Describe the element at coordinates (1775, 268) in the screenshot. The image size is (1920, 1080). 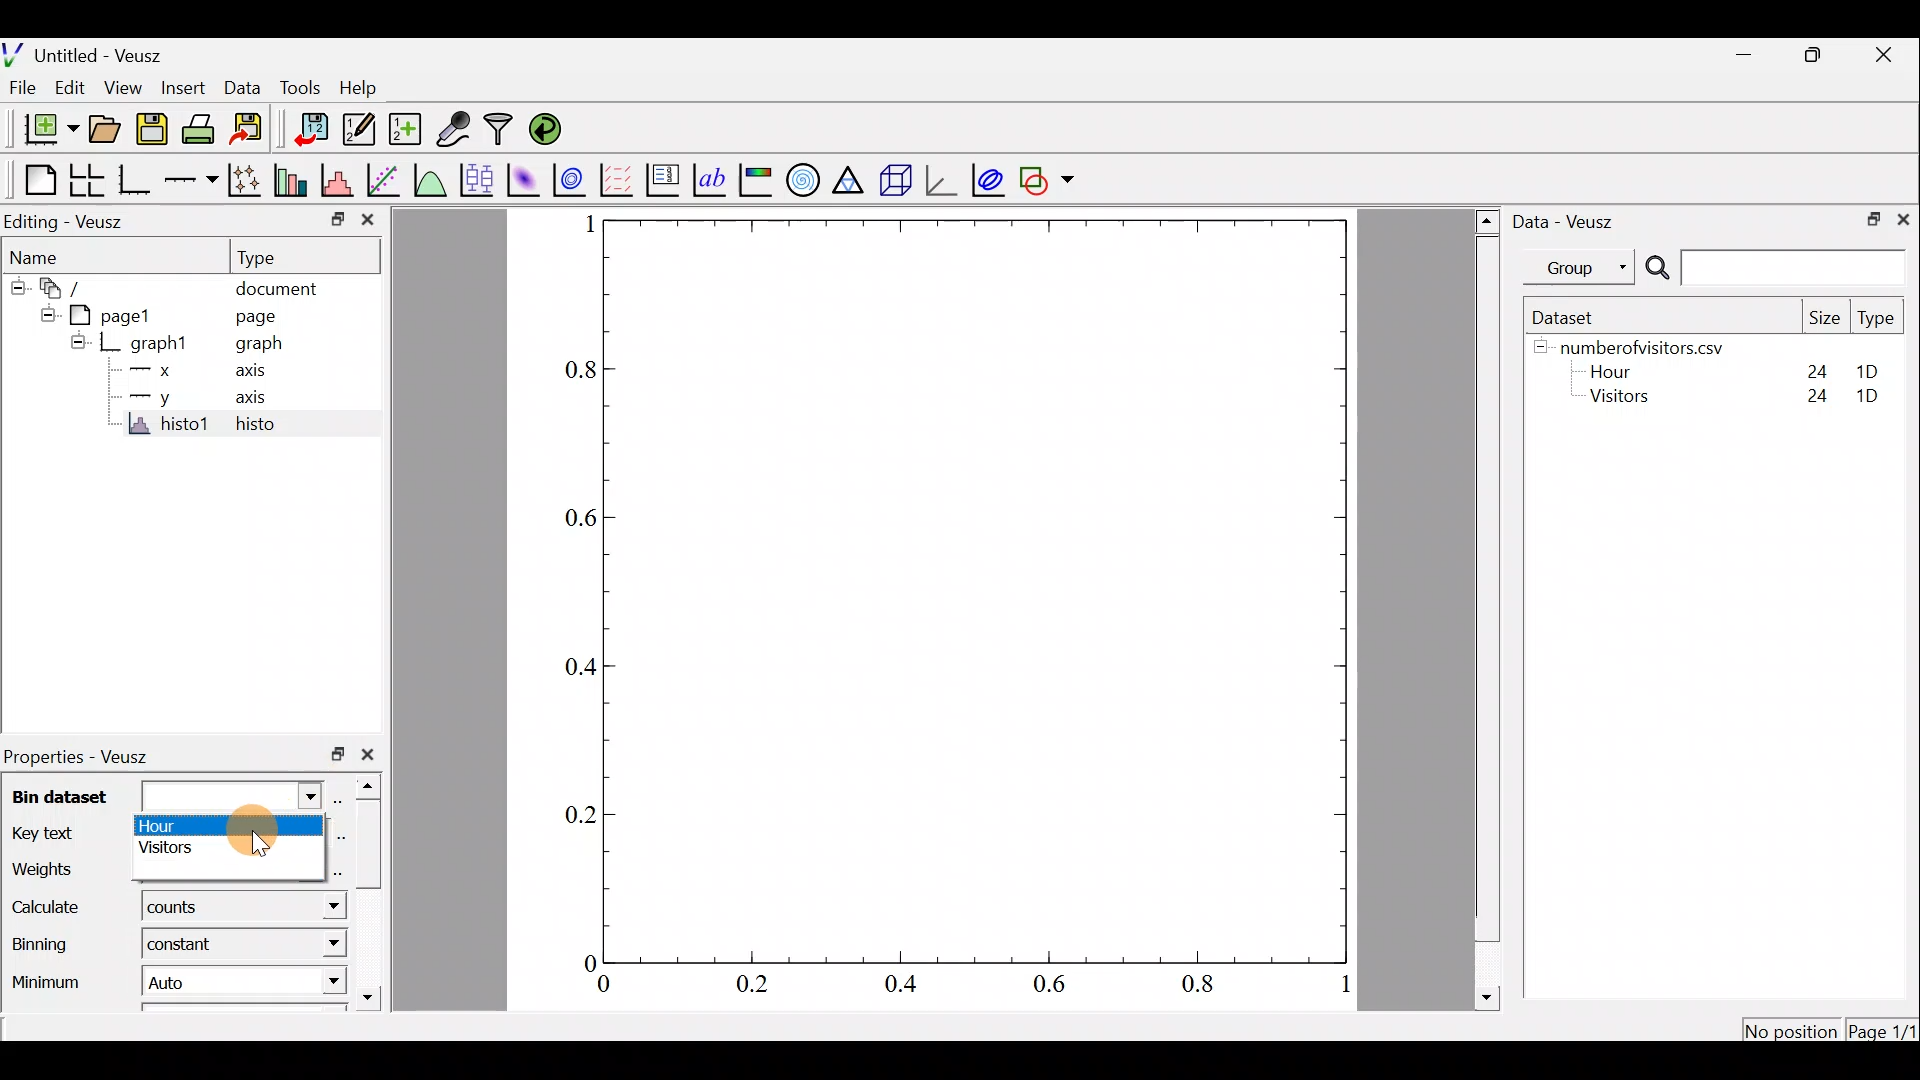
I see `Search bar` at that location.